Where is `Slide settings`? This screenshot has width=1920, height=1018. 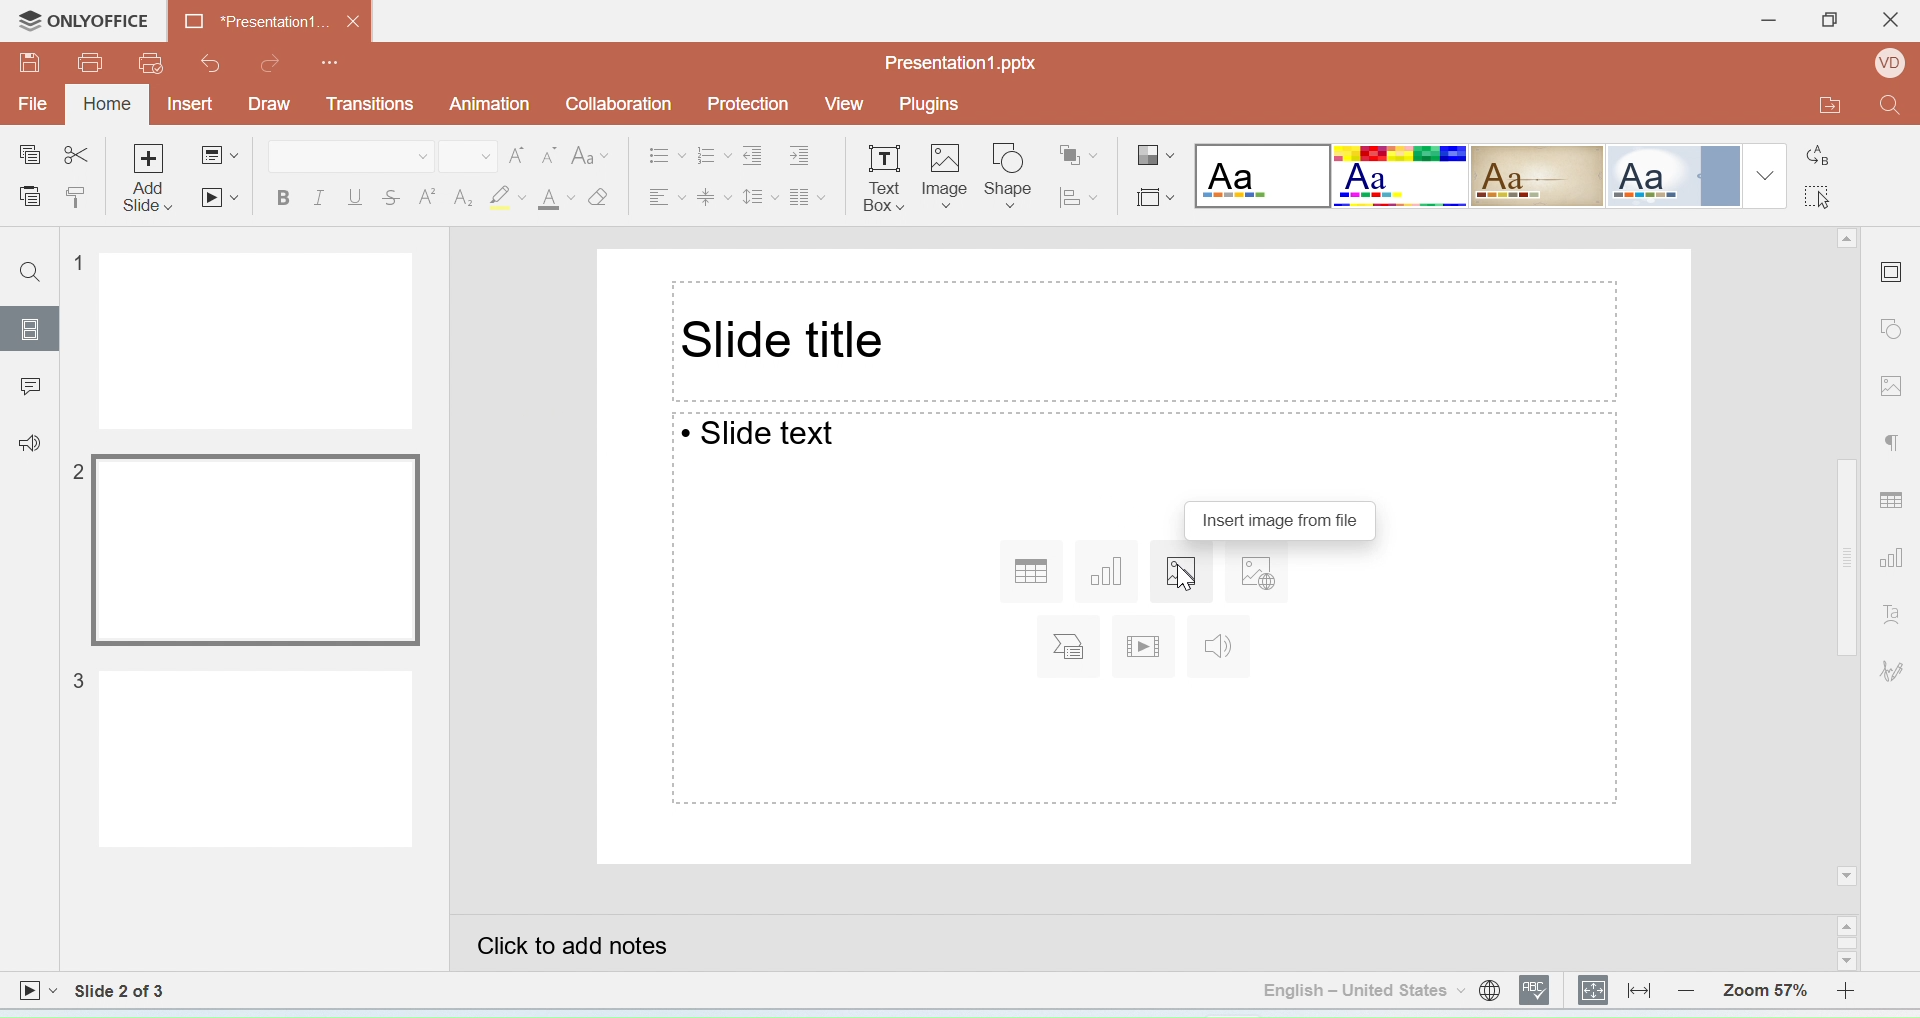
Slide settings is located at coordinates (1894, 269).